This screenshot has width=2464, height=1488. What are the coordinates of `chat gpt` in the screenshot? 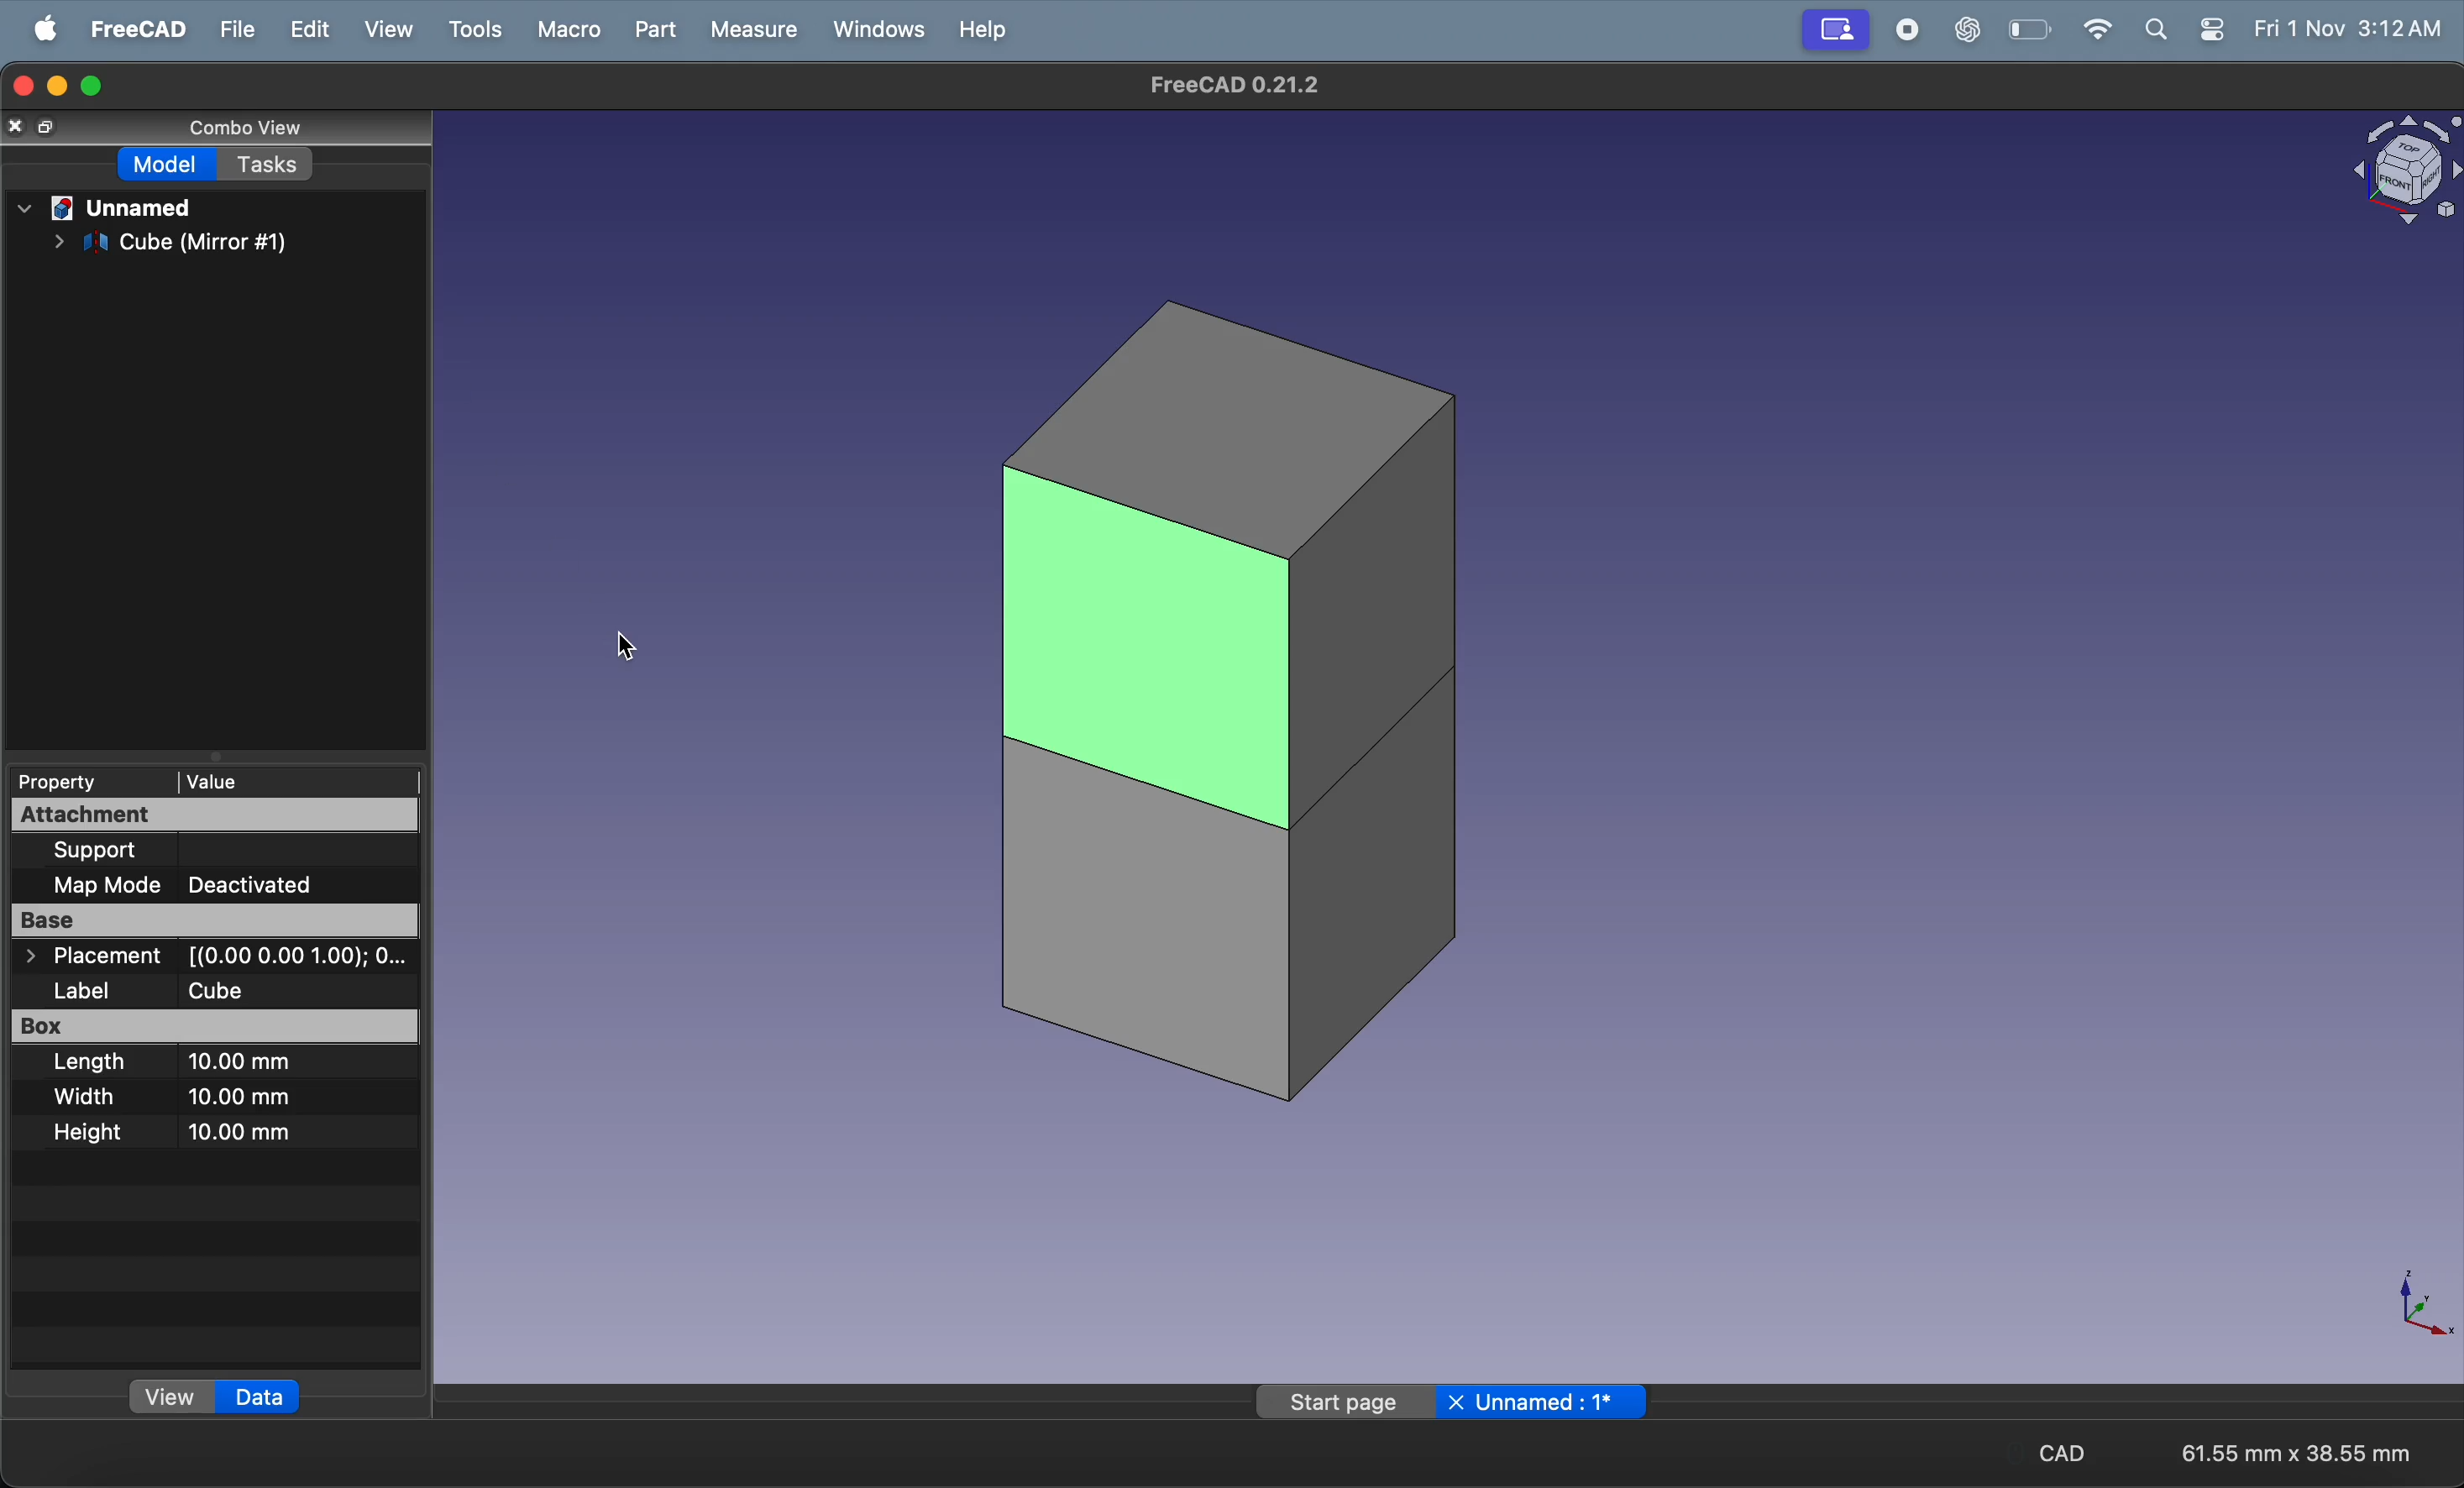 It's located at (1973, 28).